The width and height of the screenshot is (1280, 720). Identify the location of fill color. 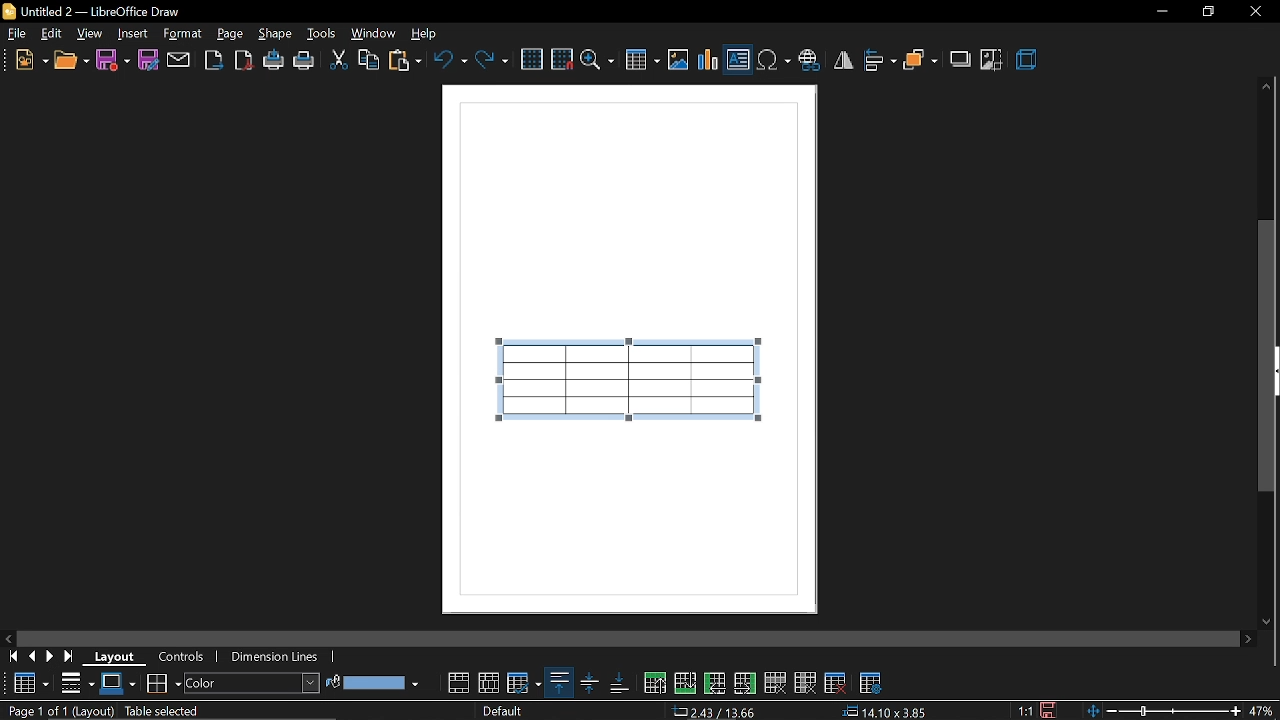
(383, 682).